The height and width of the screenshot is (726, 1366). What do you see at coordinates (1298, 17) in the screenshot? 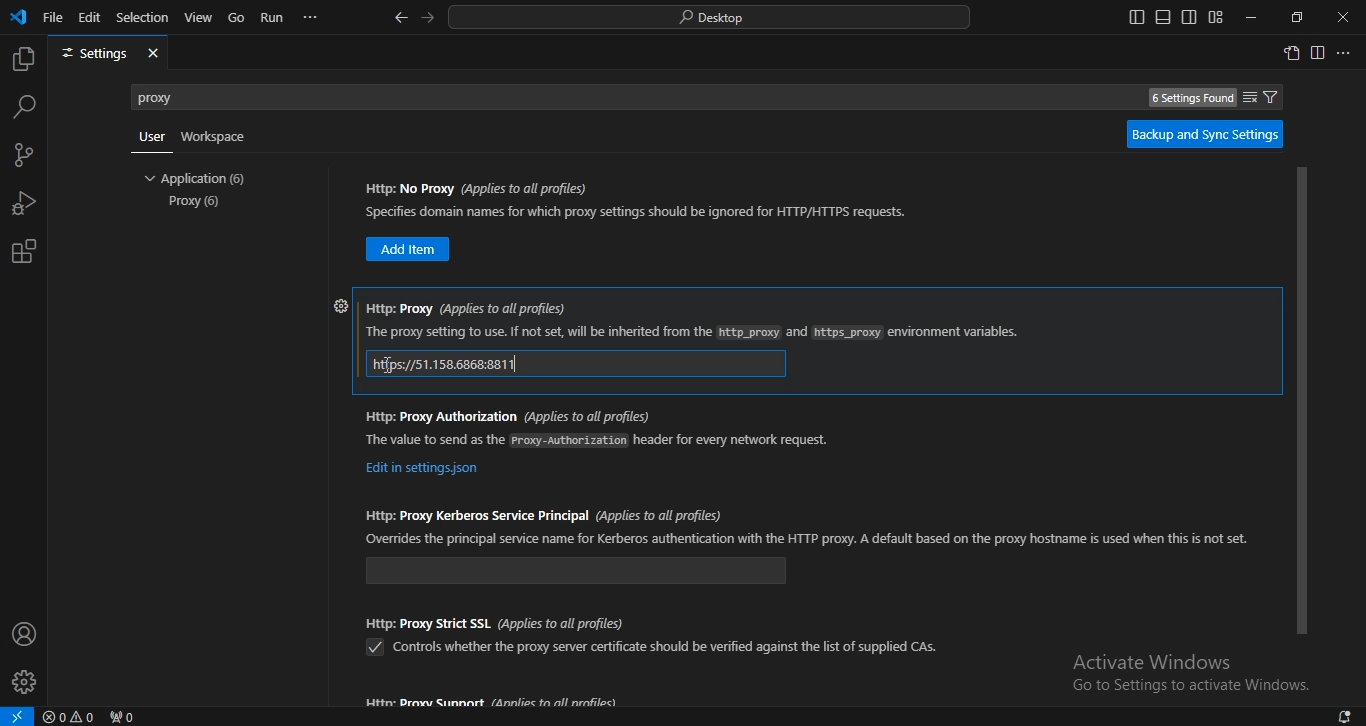
I see `restore` at bounding box center [1298, 17].